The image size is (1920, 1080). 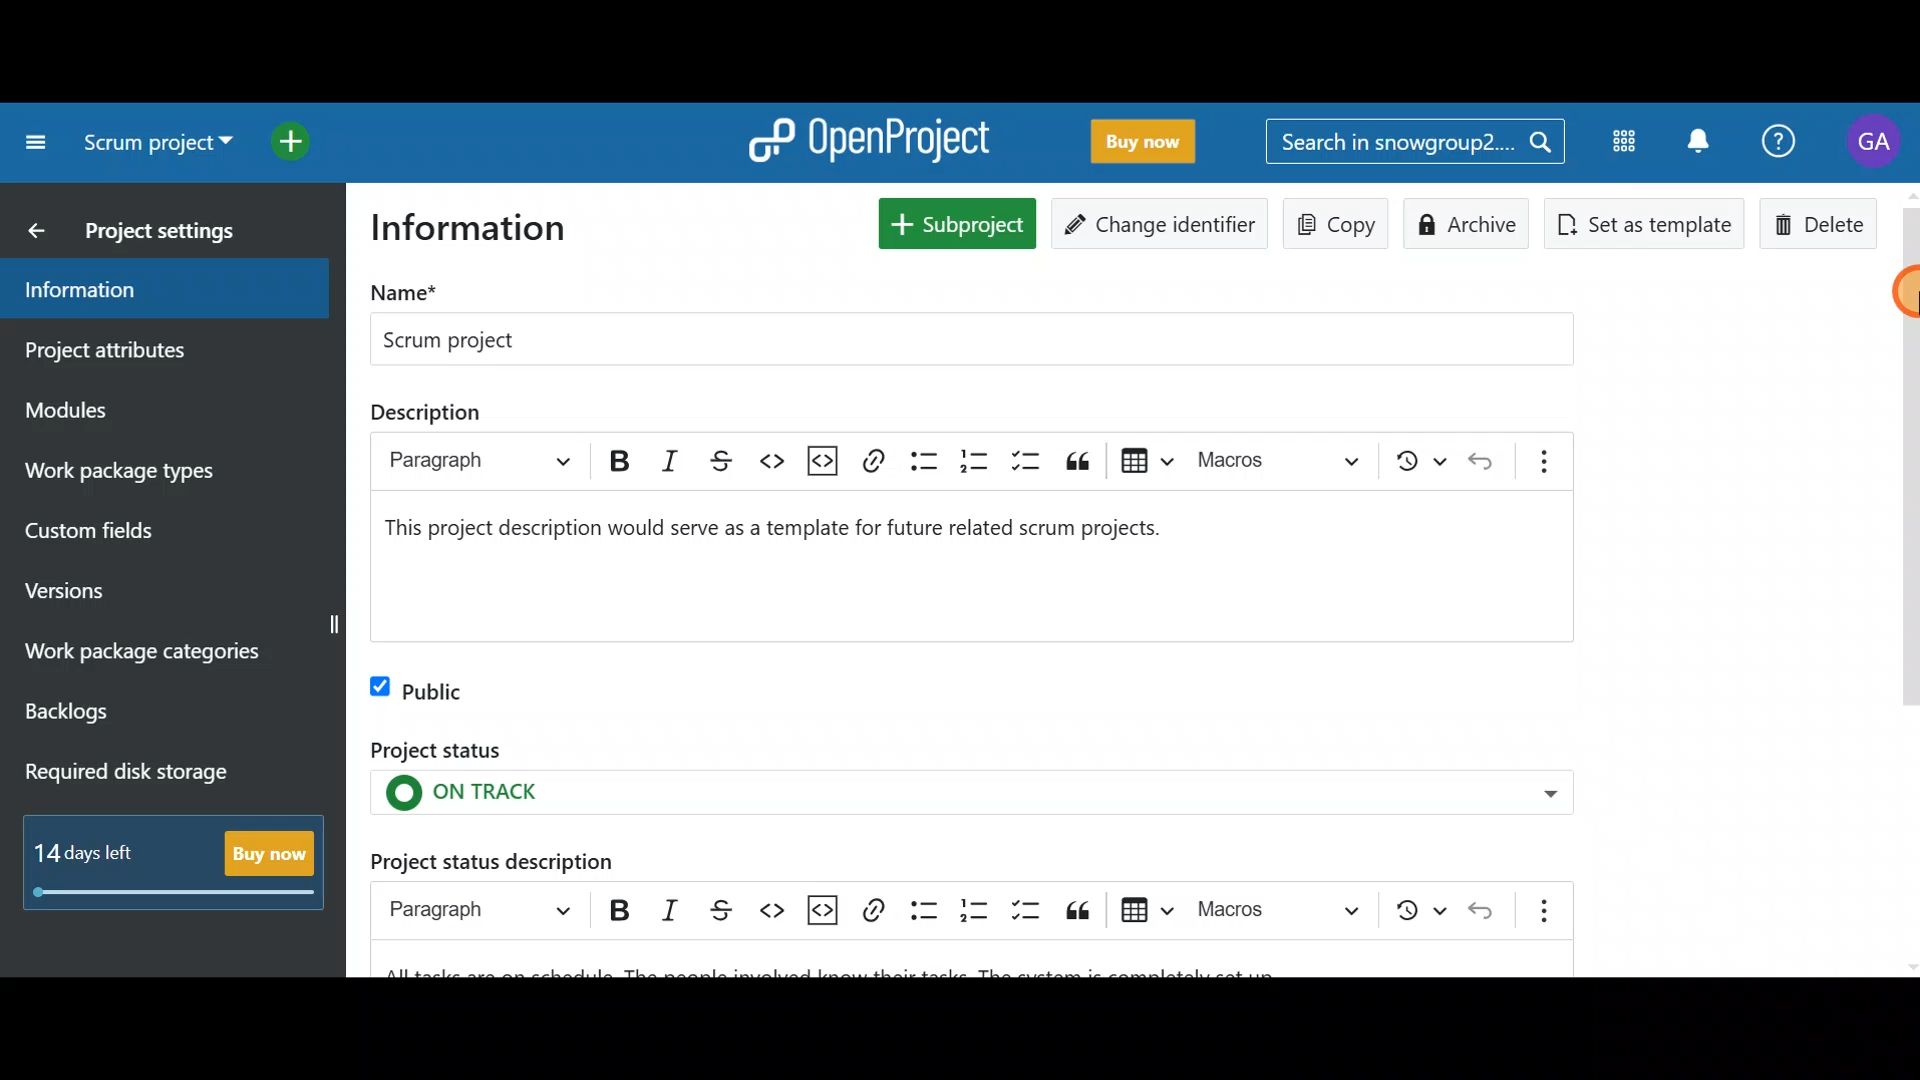 I want to click on project description, so click(x=794, y=537).